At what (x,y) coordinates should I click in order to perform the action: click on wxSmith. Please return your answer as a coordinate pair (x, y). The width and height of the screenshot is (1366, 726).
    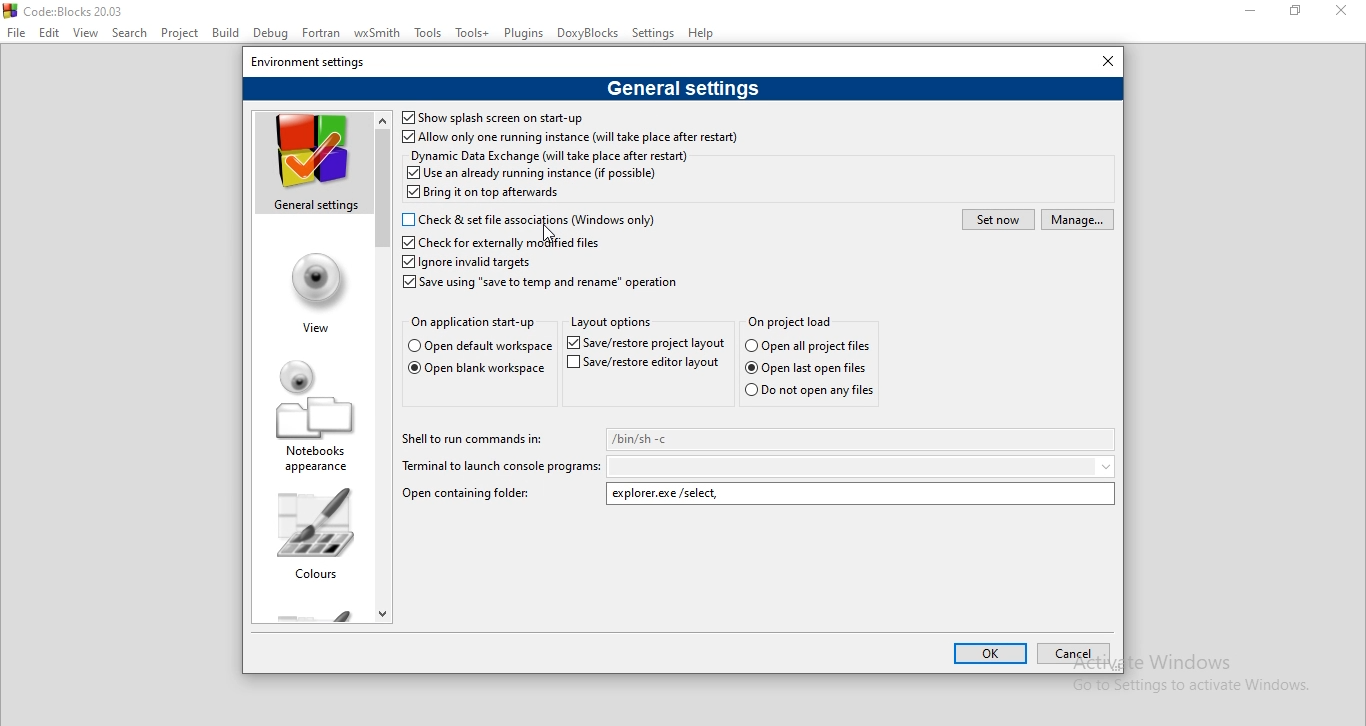
    Looking at the image, I should click on (375, 33).